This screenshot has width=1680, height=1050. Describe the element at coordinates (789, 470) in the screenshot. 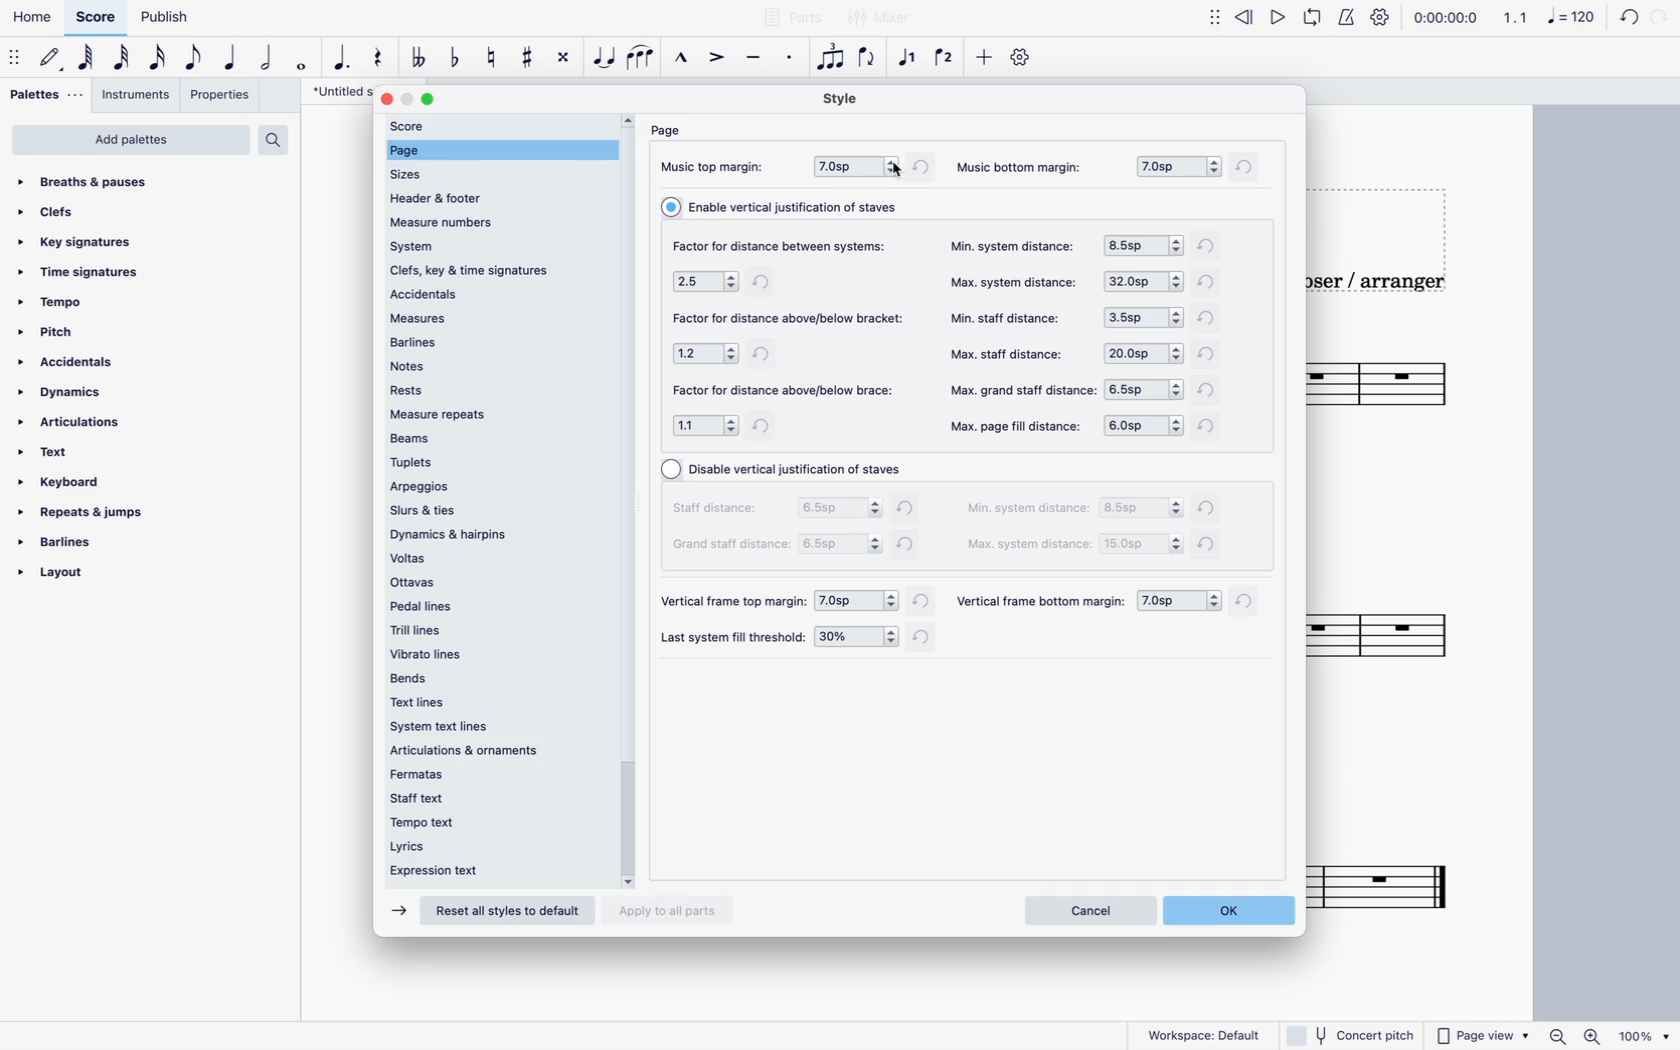

I see `vertical justification` at that location.